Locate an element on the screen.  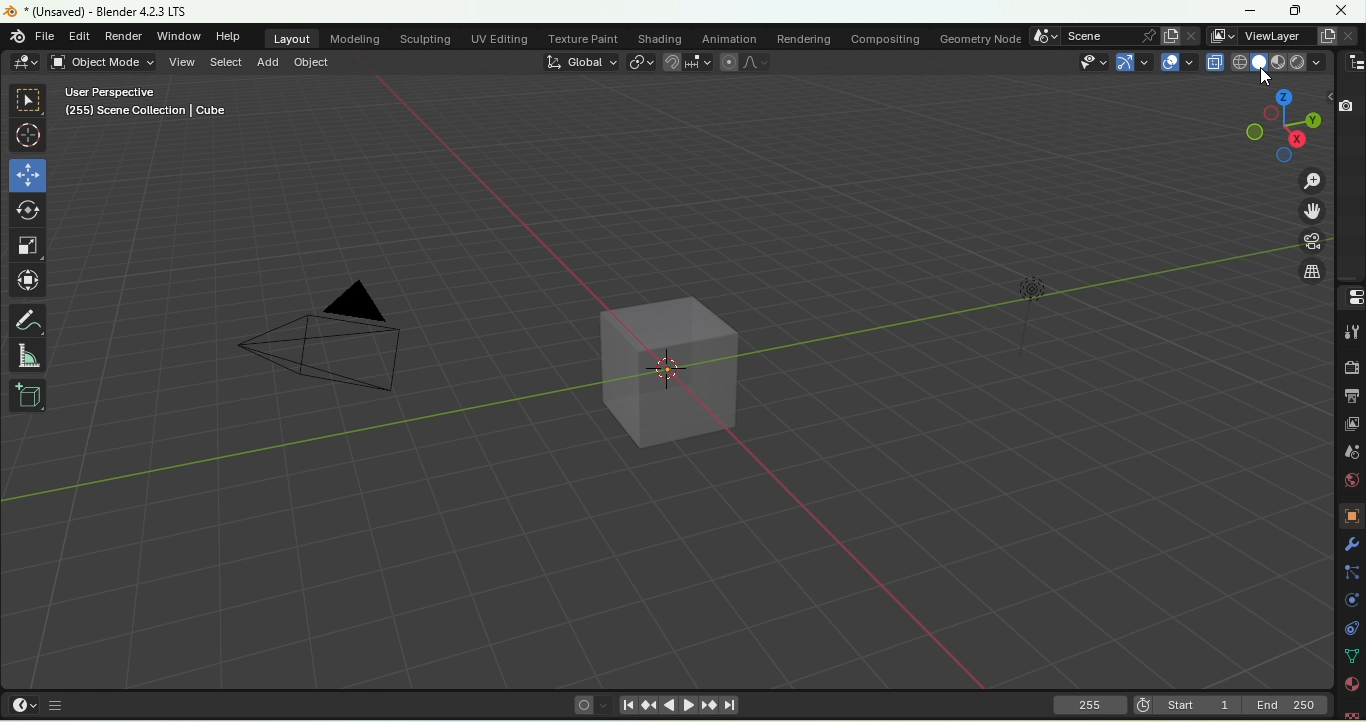
Animation is located at coordinates (730, 38).